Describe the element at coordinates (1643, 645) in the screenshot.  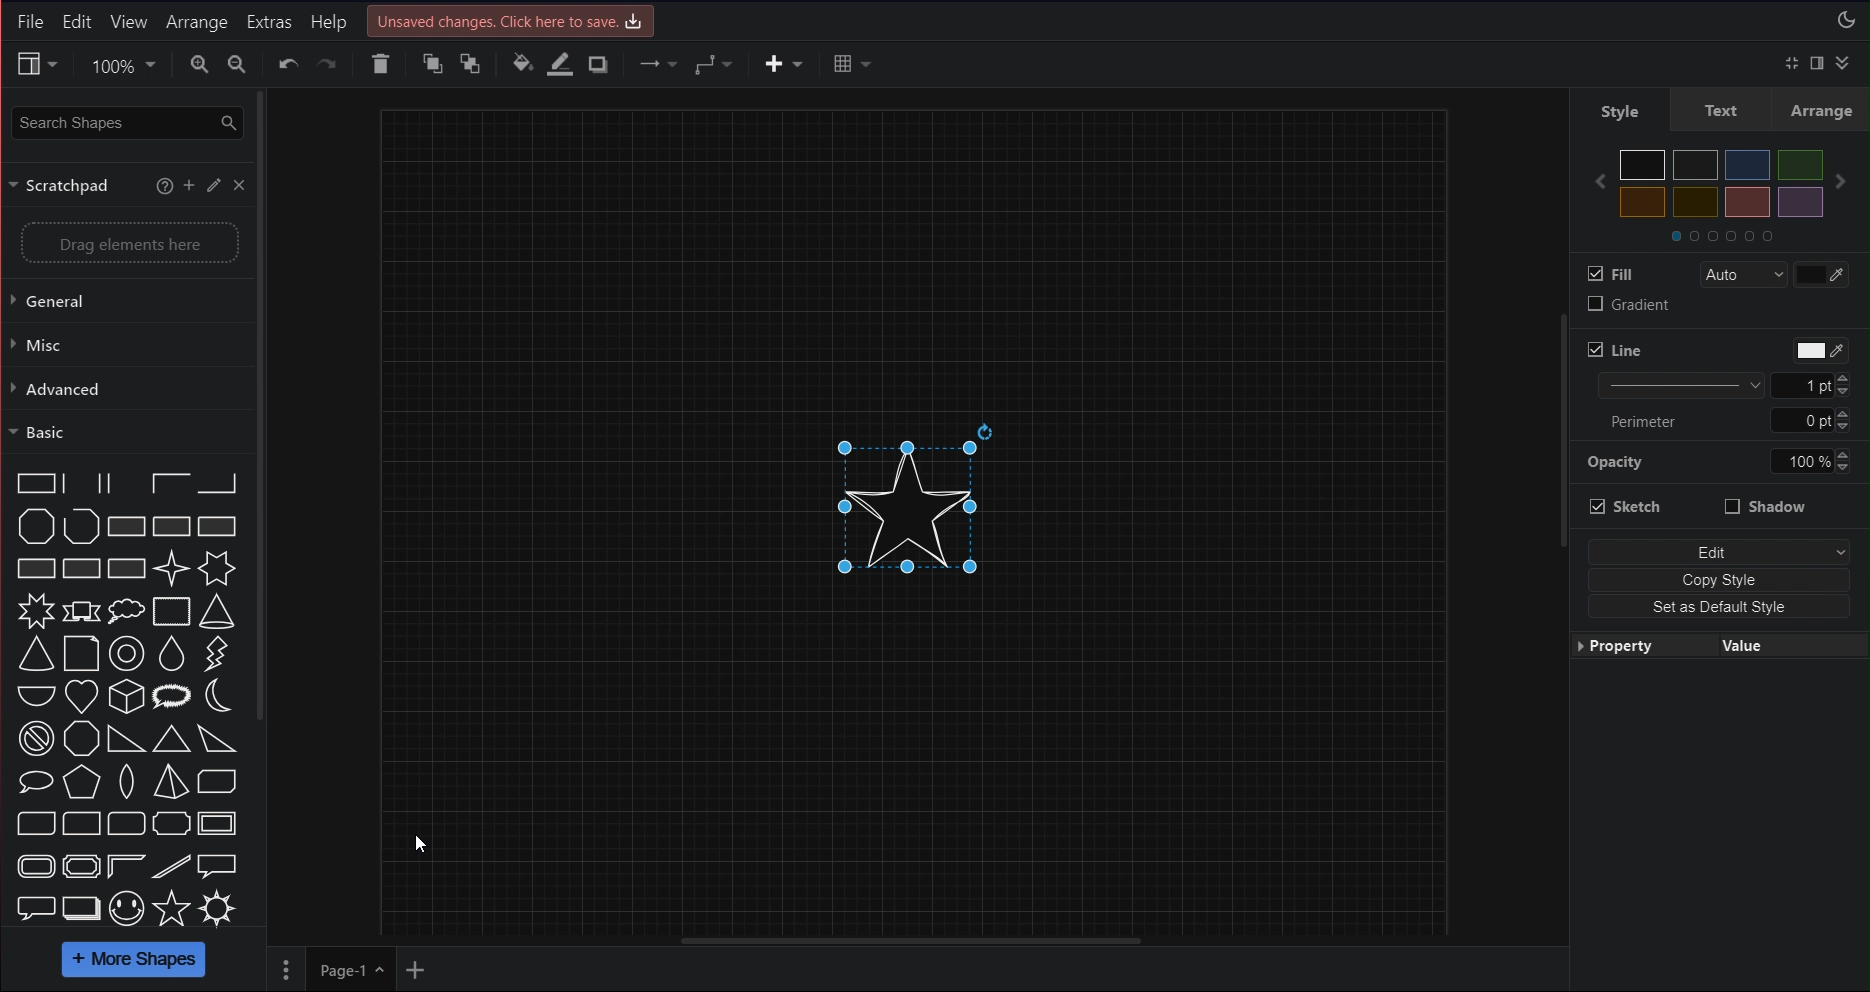
I see `Property` at that location.